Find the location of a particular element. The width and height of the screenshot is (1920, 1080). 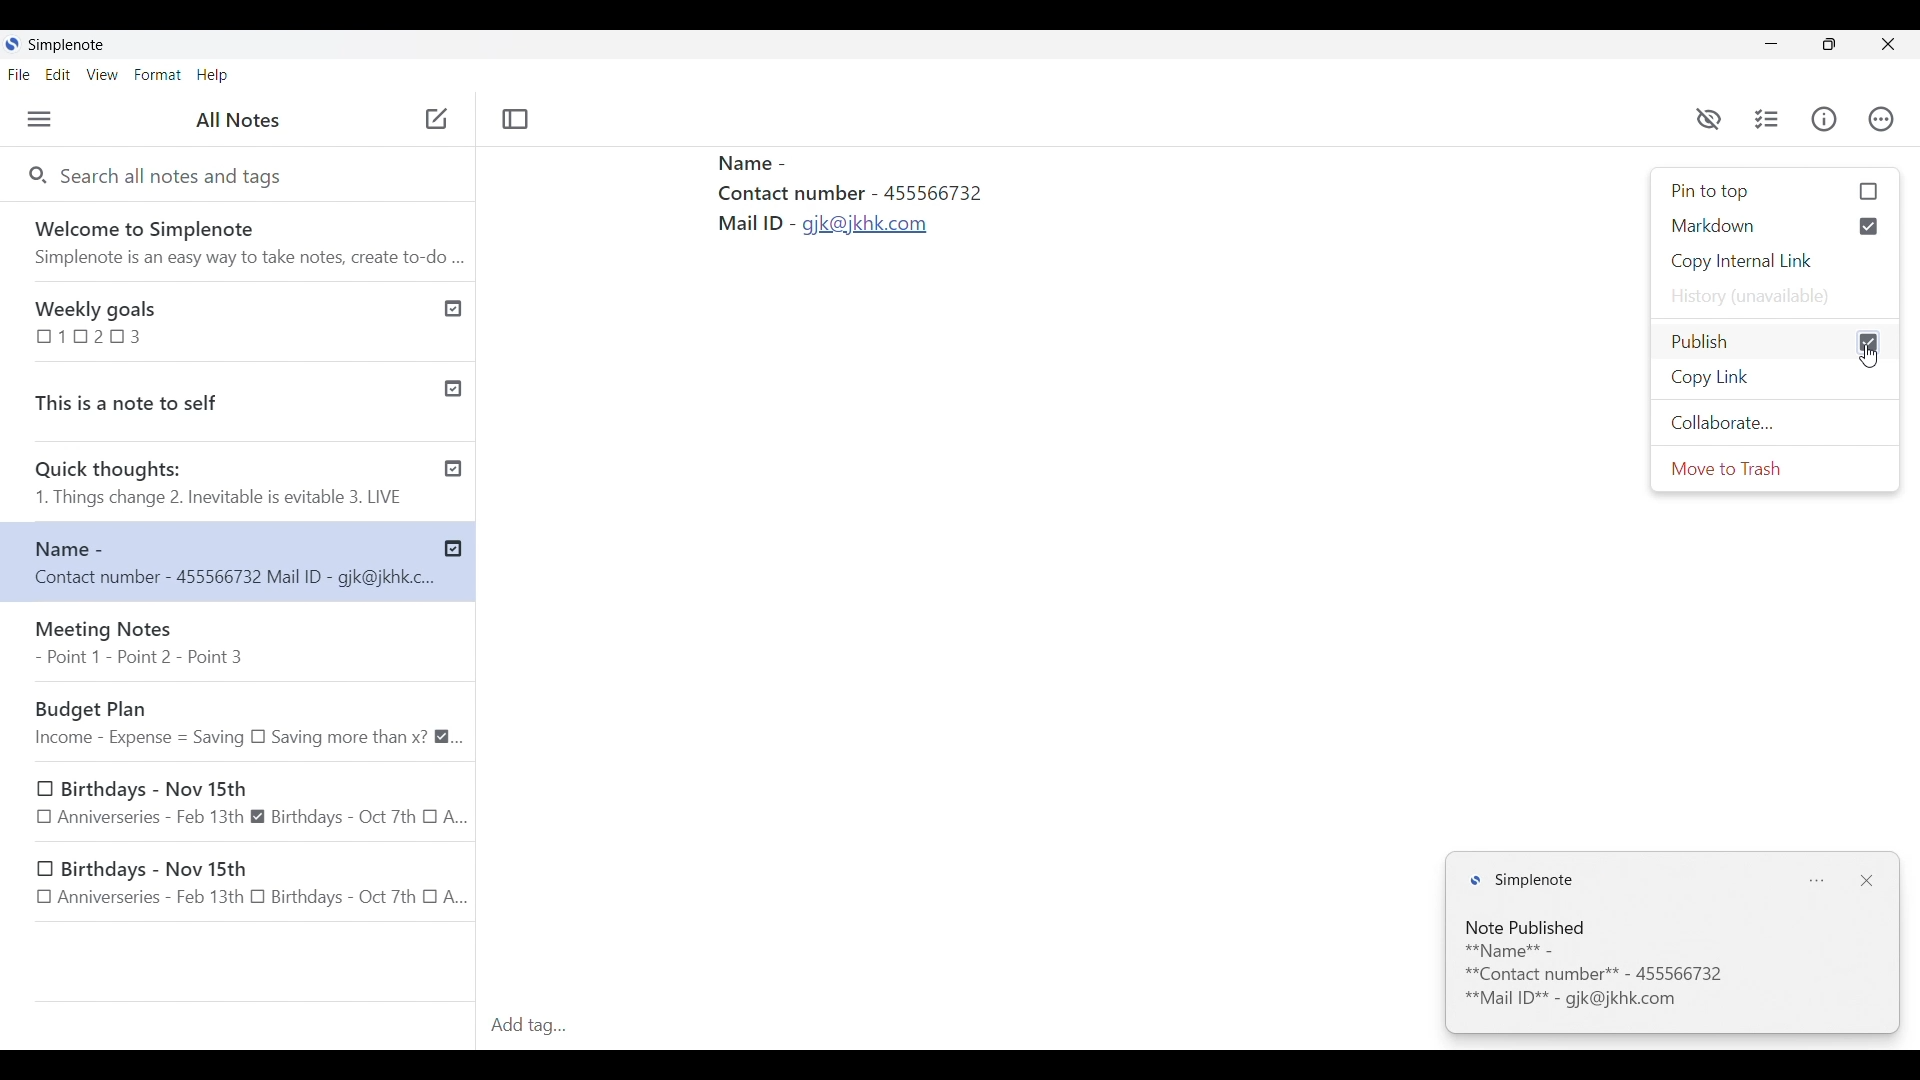

Minimize is located at coordinates (1771, 44).